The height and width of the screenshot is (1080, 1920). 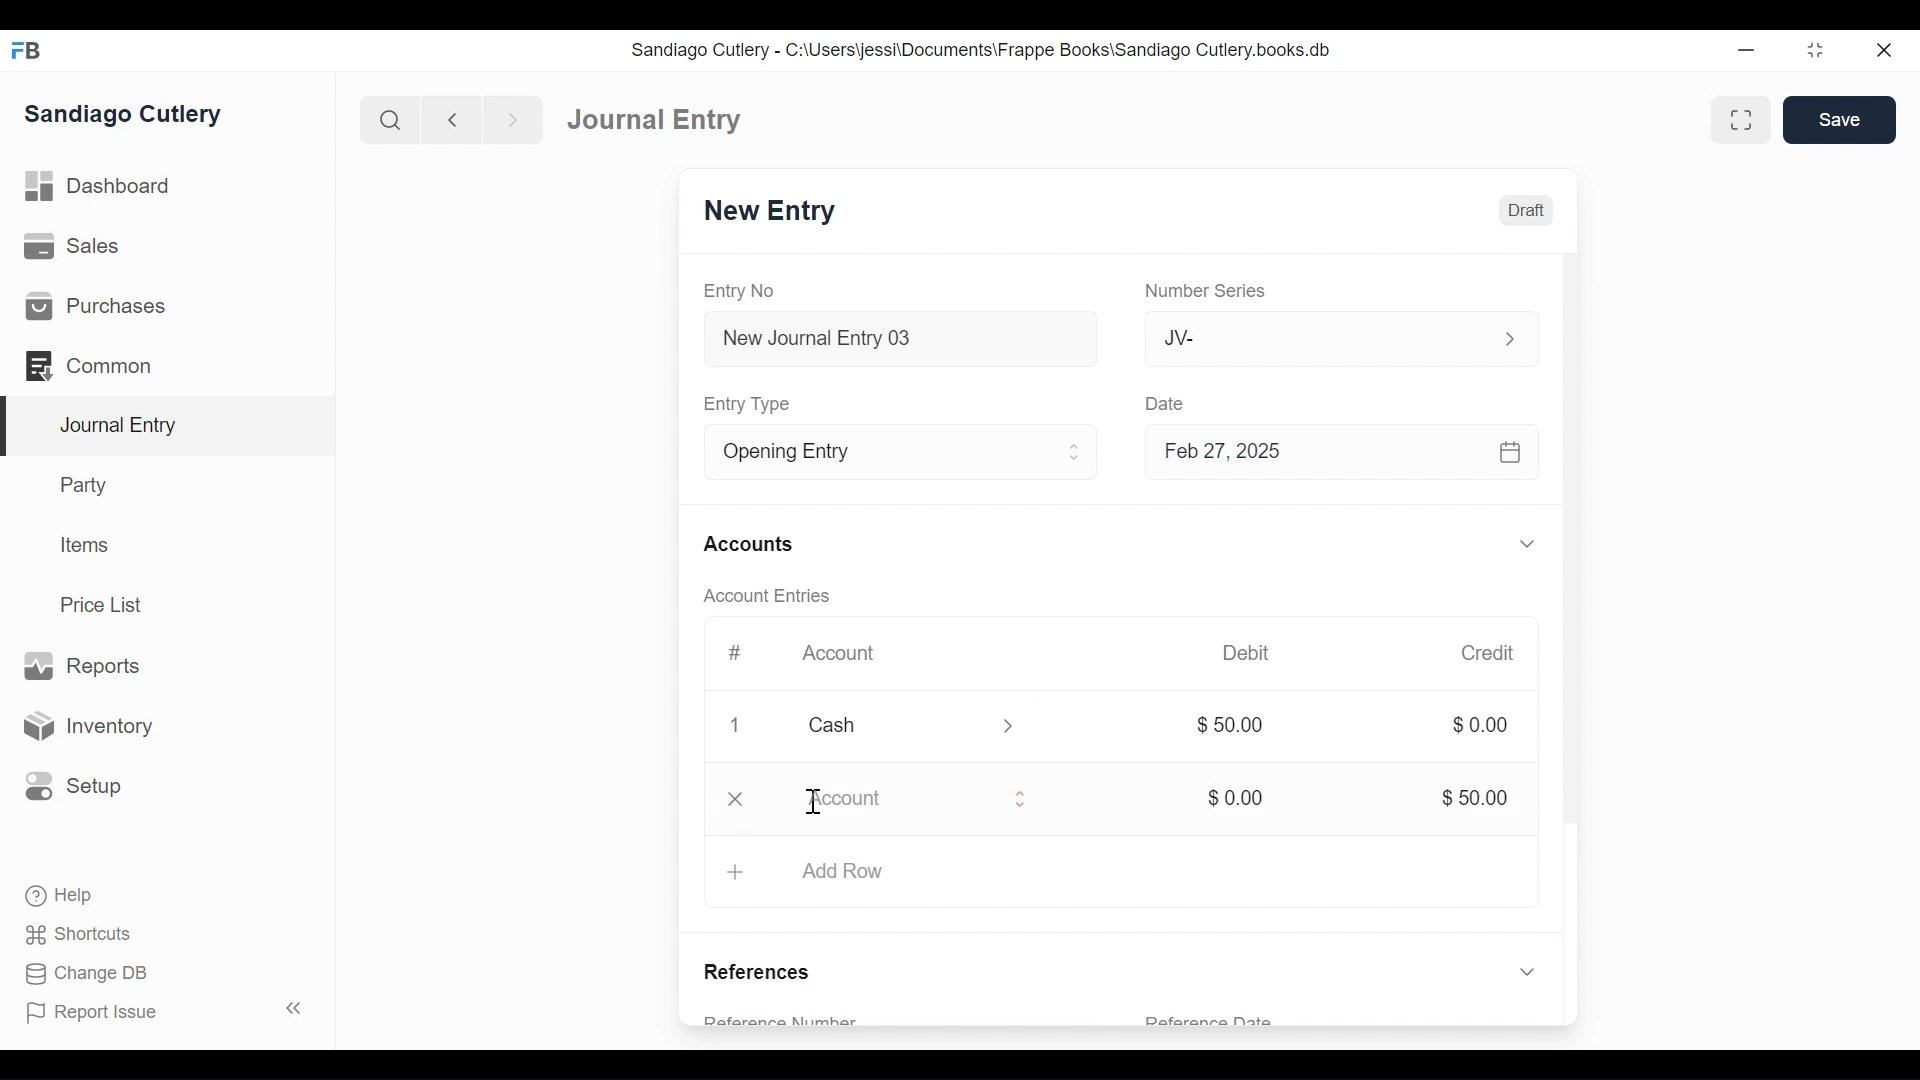 What do you see at coordinates (88, 666) in the screenshot?
I see `Reports` at bounding box center [88, 666].